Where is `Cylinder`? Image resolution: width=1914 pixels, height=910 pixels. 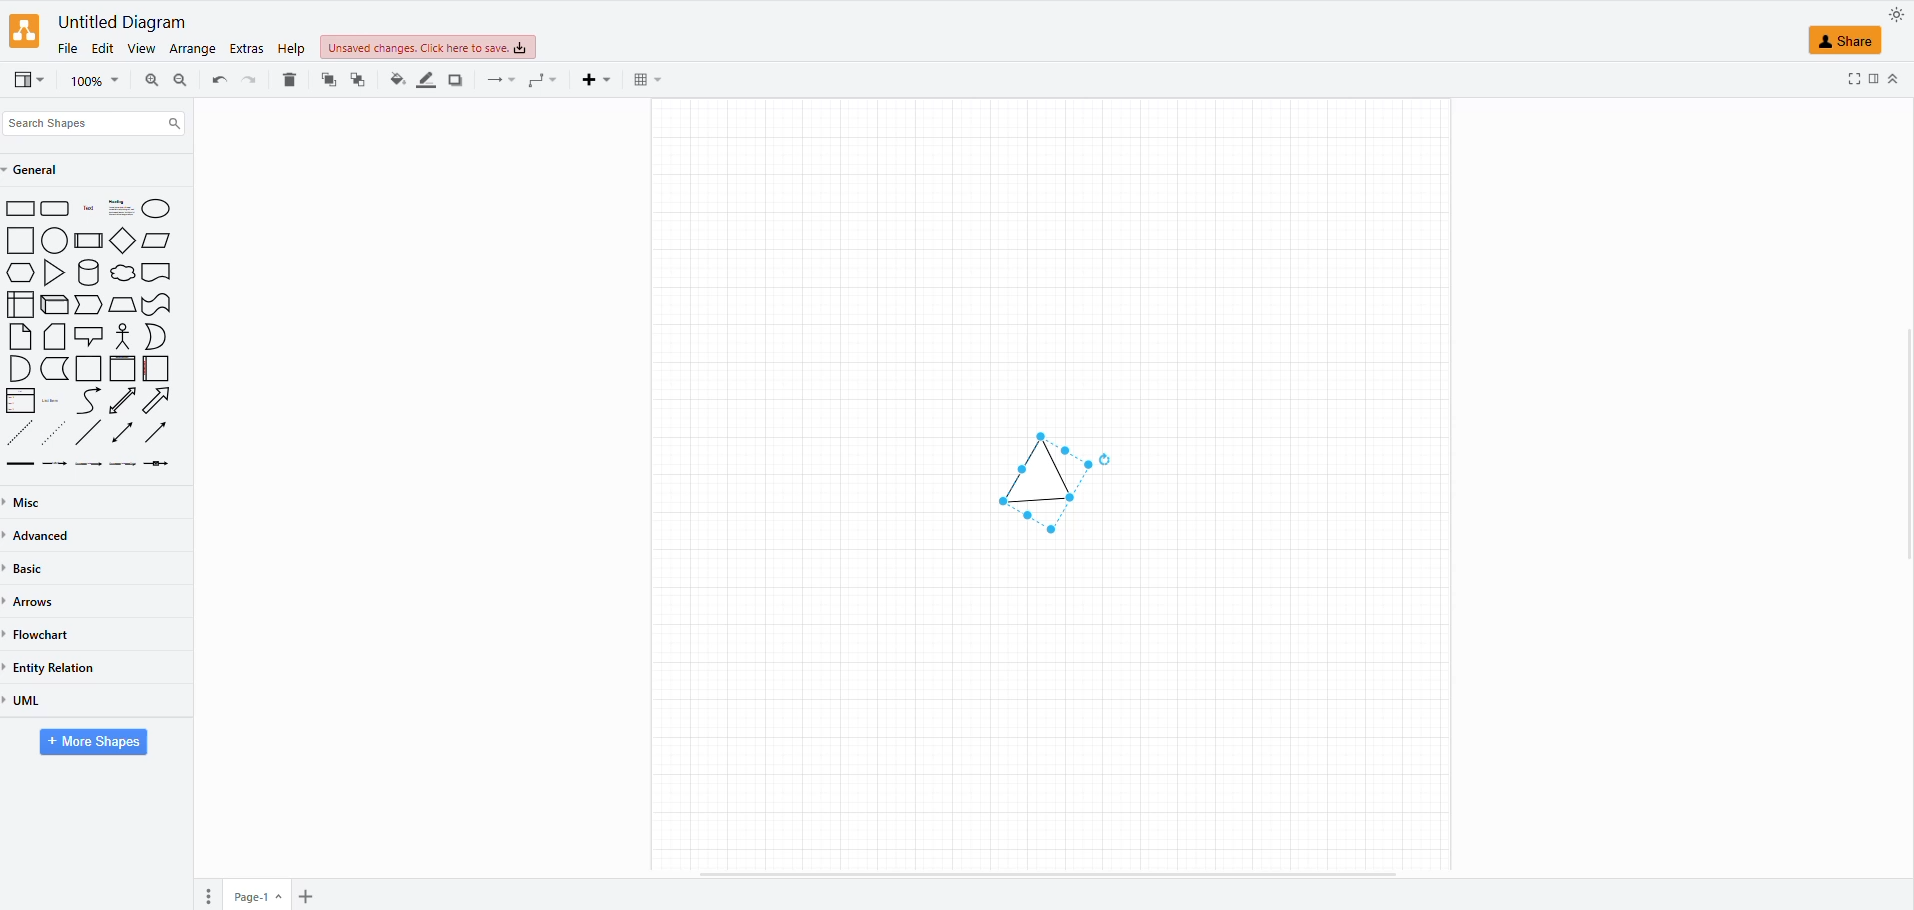 Cylinder is located at coordinates (90, 272).